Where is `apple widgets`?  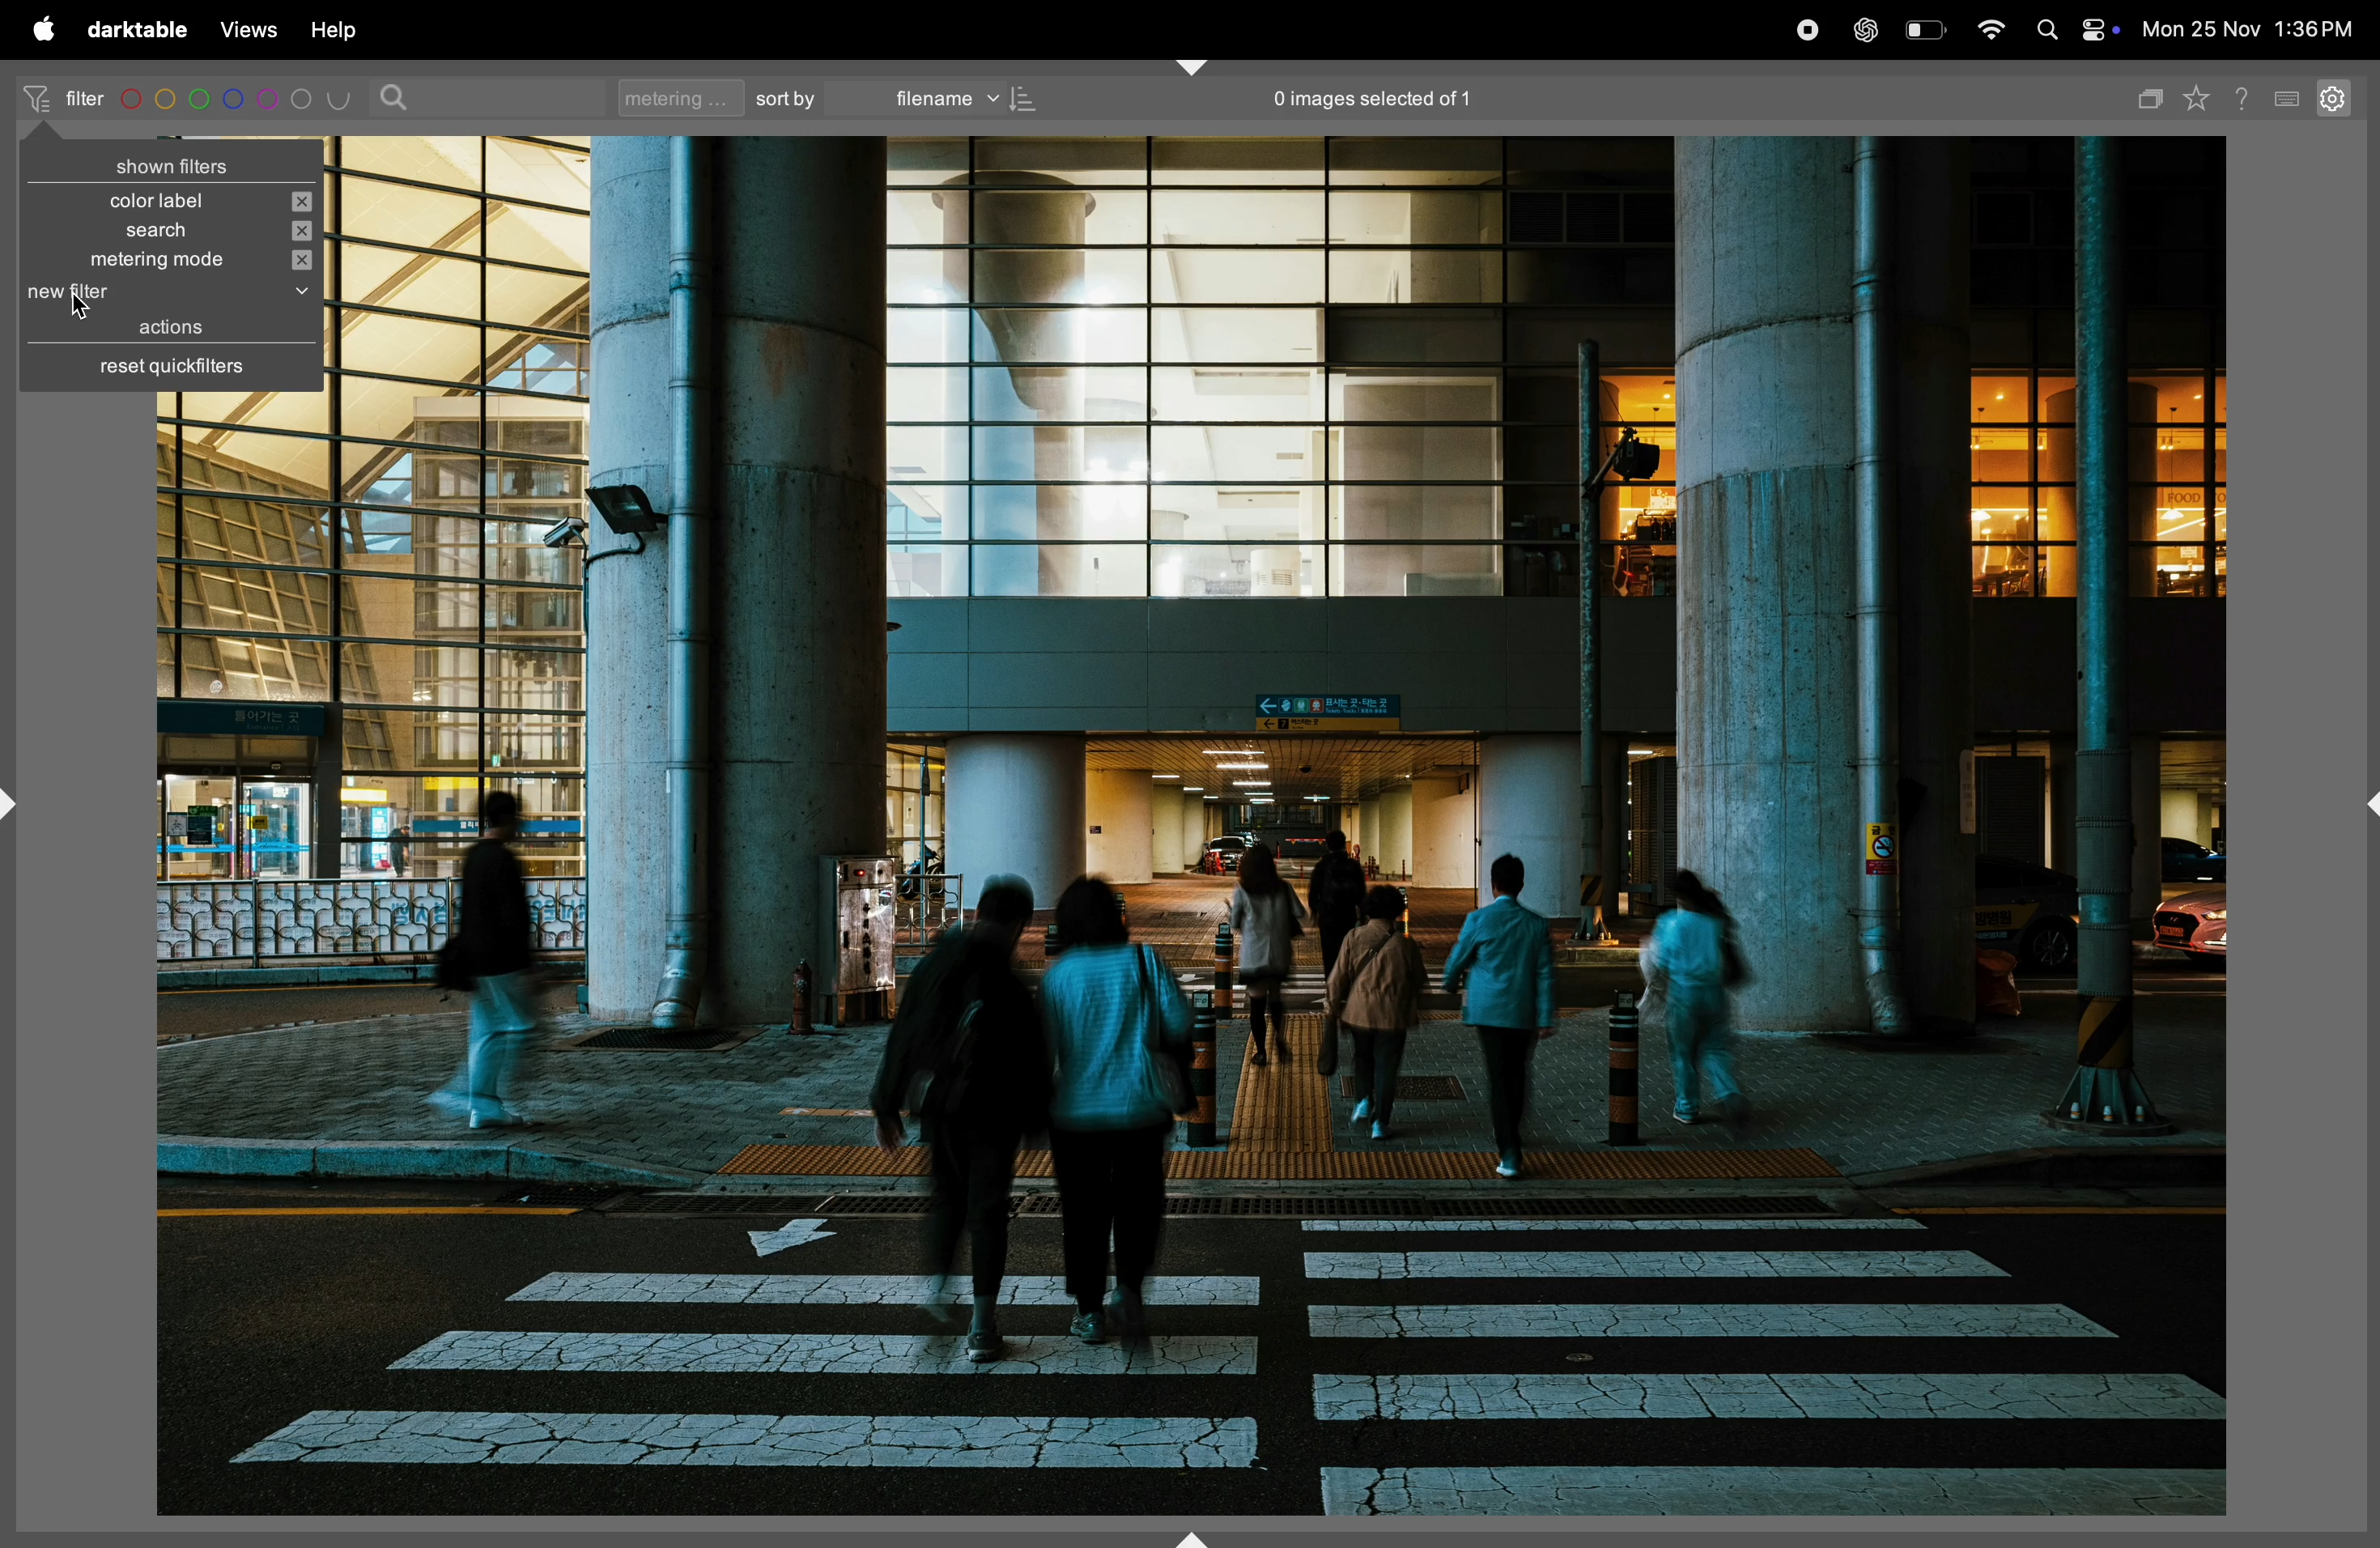
apple widgets is located at coordinates (2102, 31).